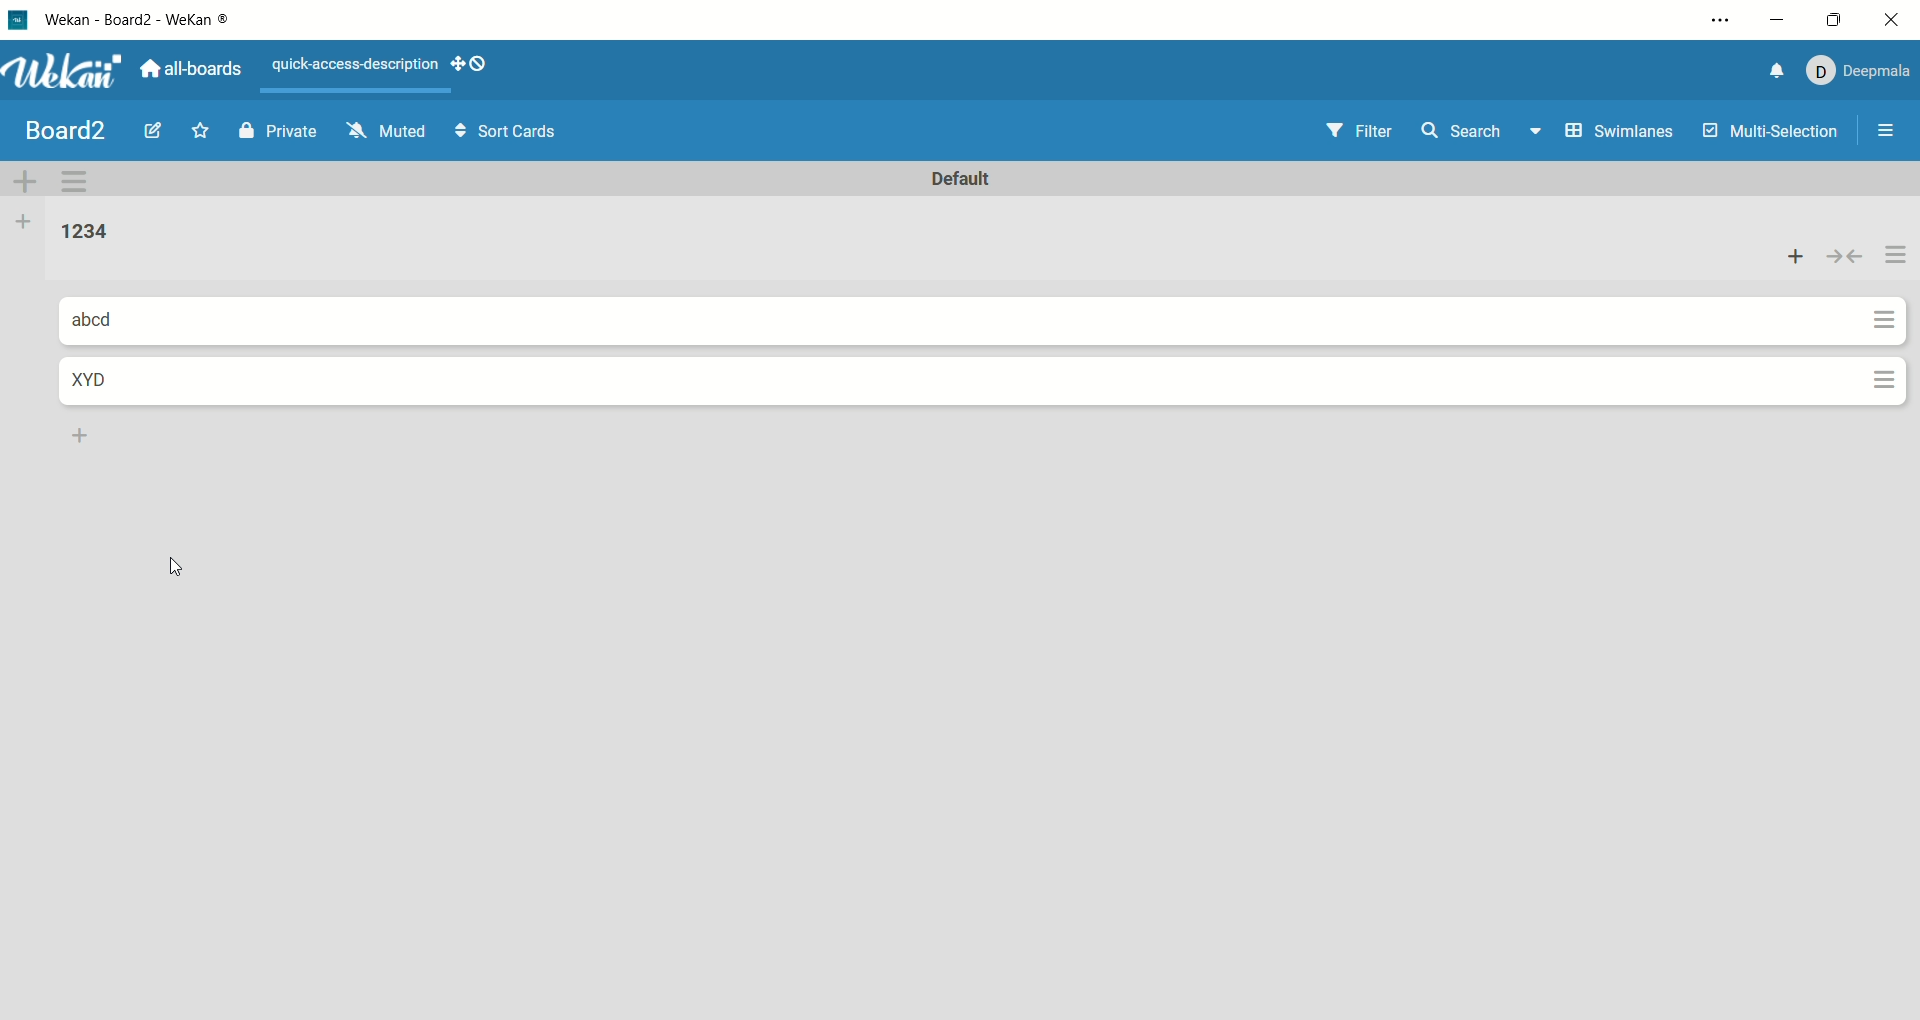 The image size is (1920, 1020). Describe the element at coordinates (73, 230) in the screenshot. I see `list title` at that location.